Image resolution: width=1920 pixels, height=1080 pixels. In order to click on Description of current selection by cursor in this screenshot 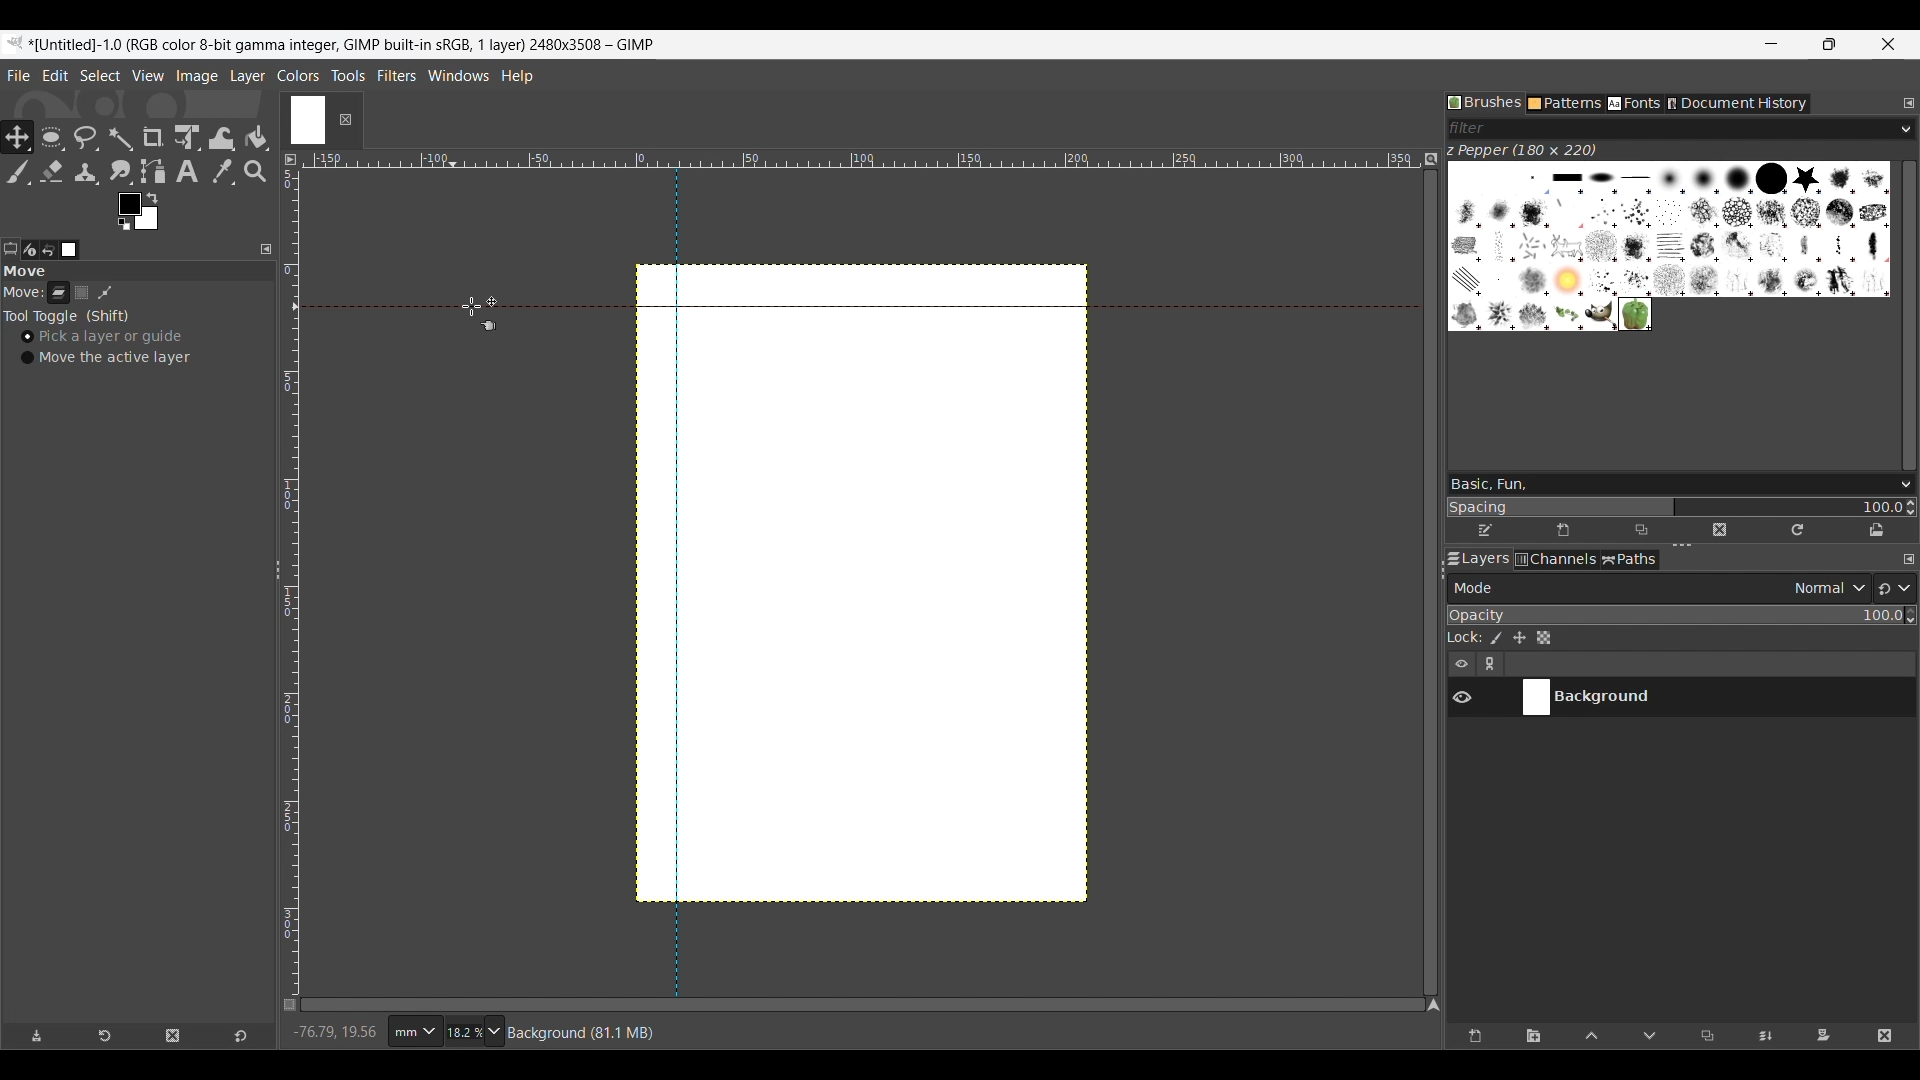, I will do `click(579, 1032)`.